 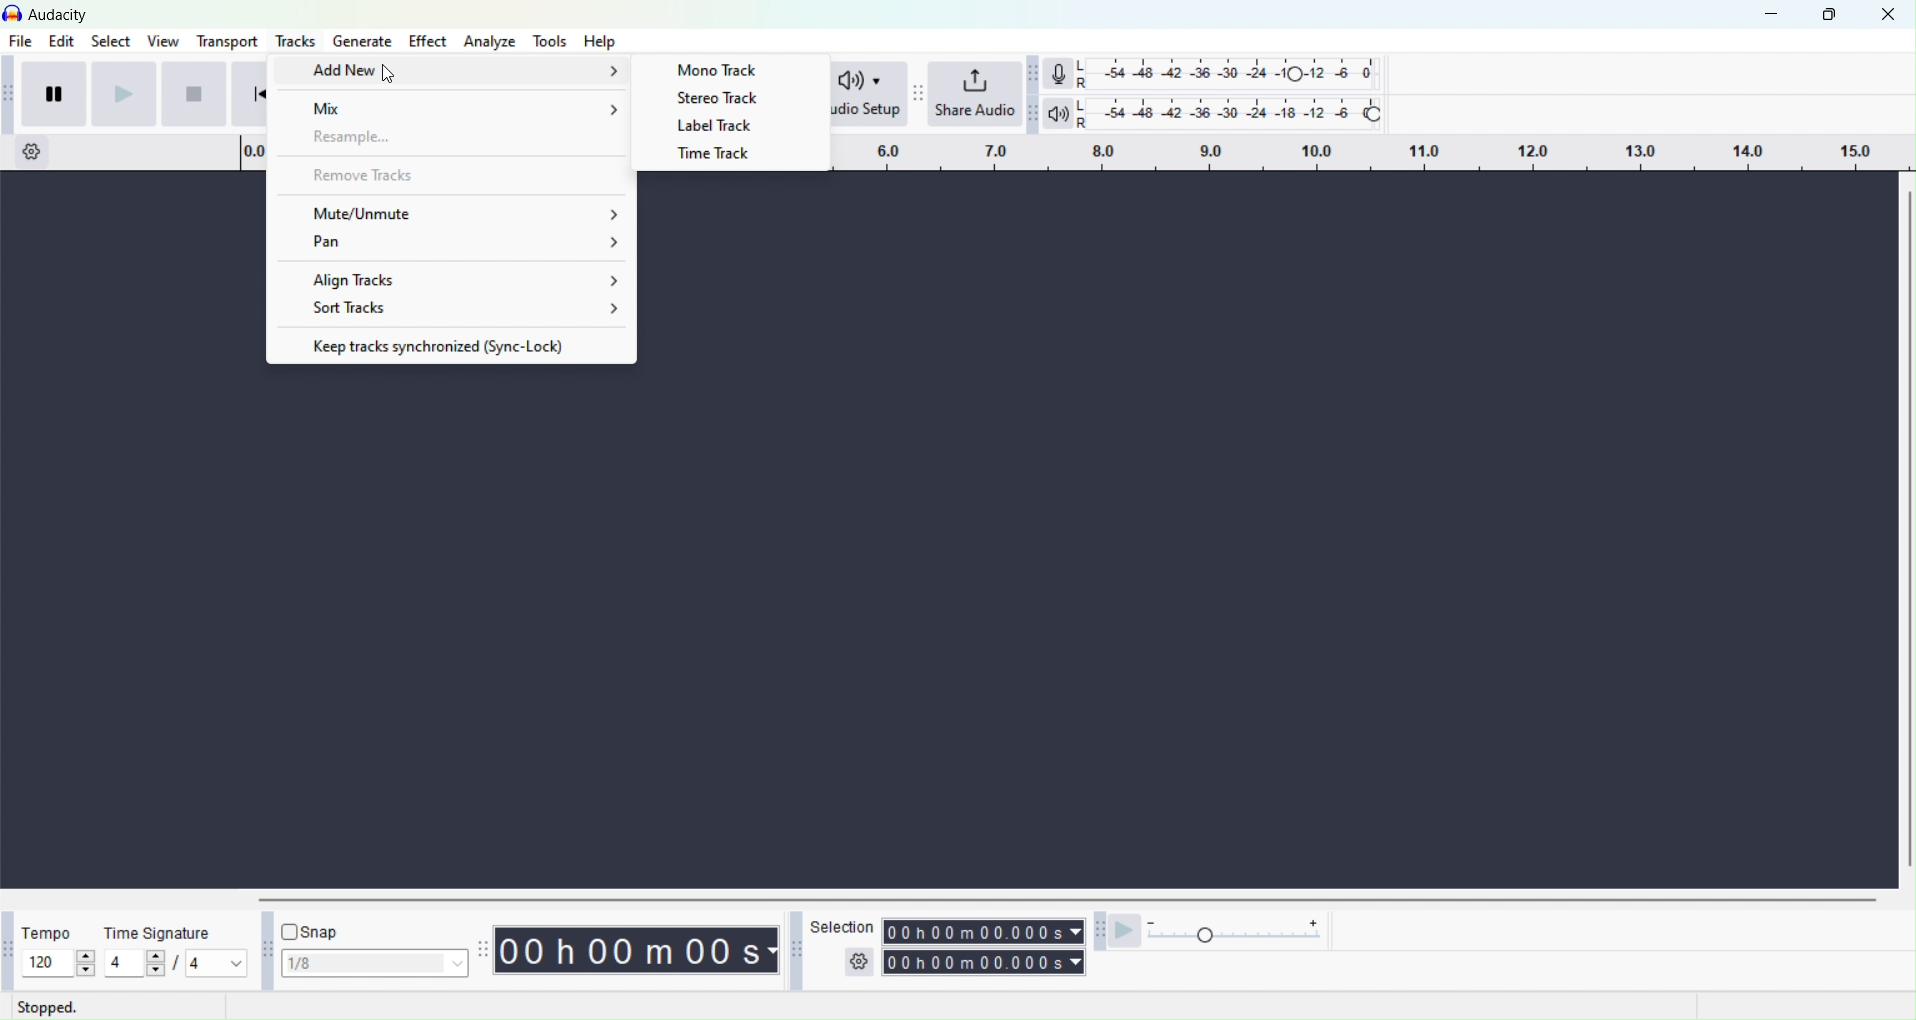 I want to click on Effect, so click(x=423, y=40).